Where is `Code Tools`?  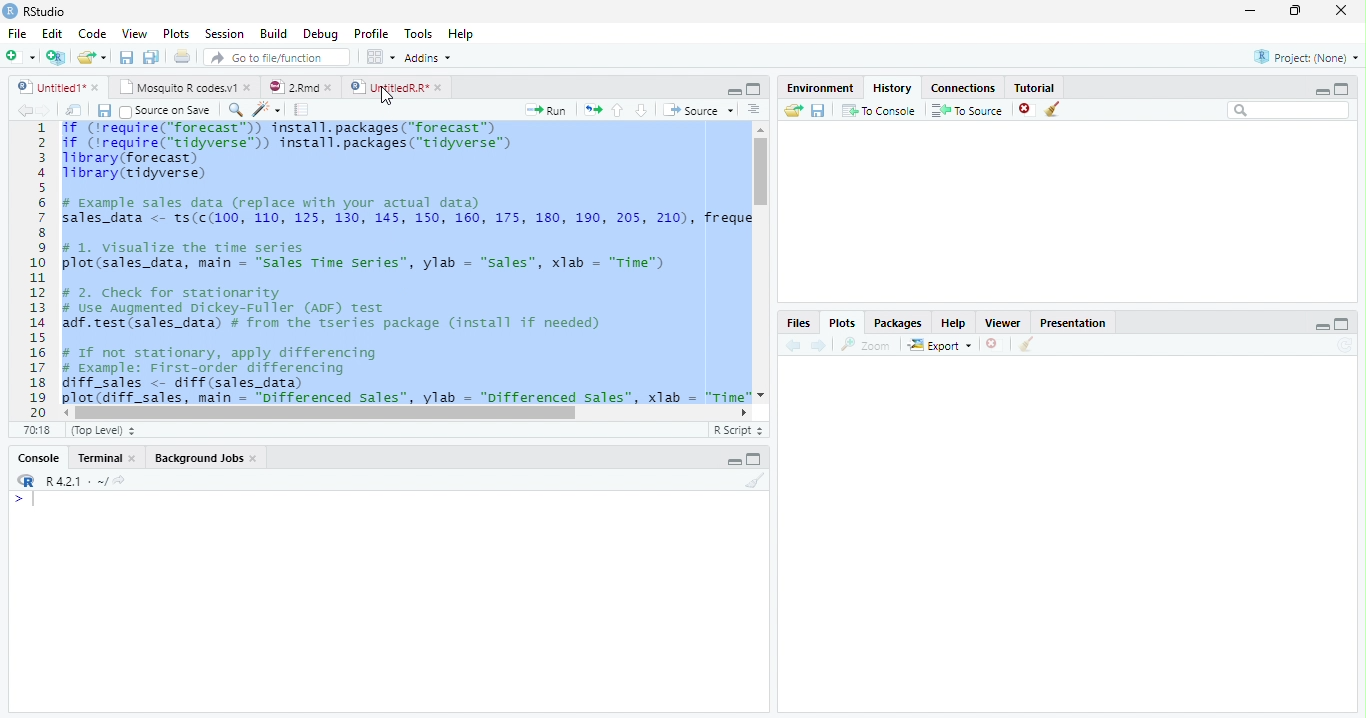 Code Tools is located at coordinates (263, 109).